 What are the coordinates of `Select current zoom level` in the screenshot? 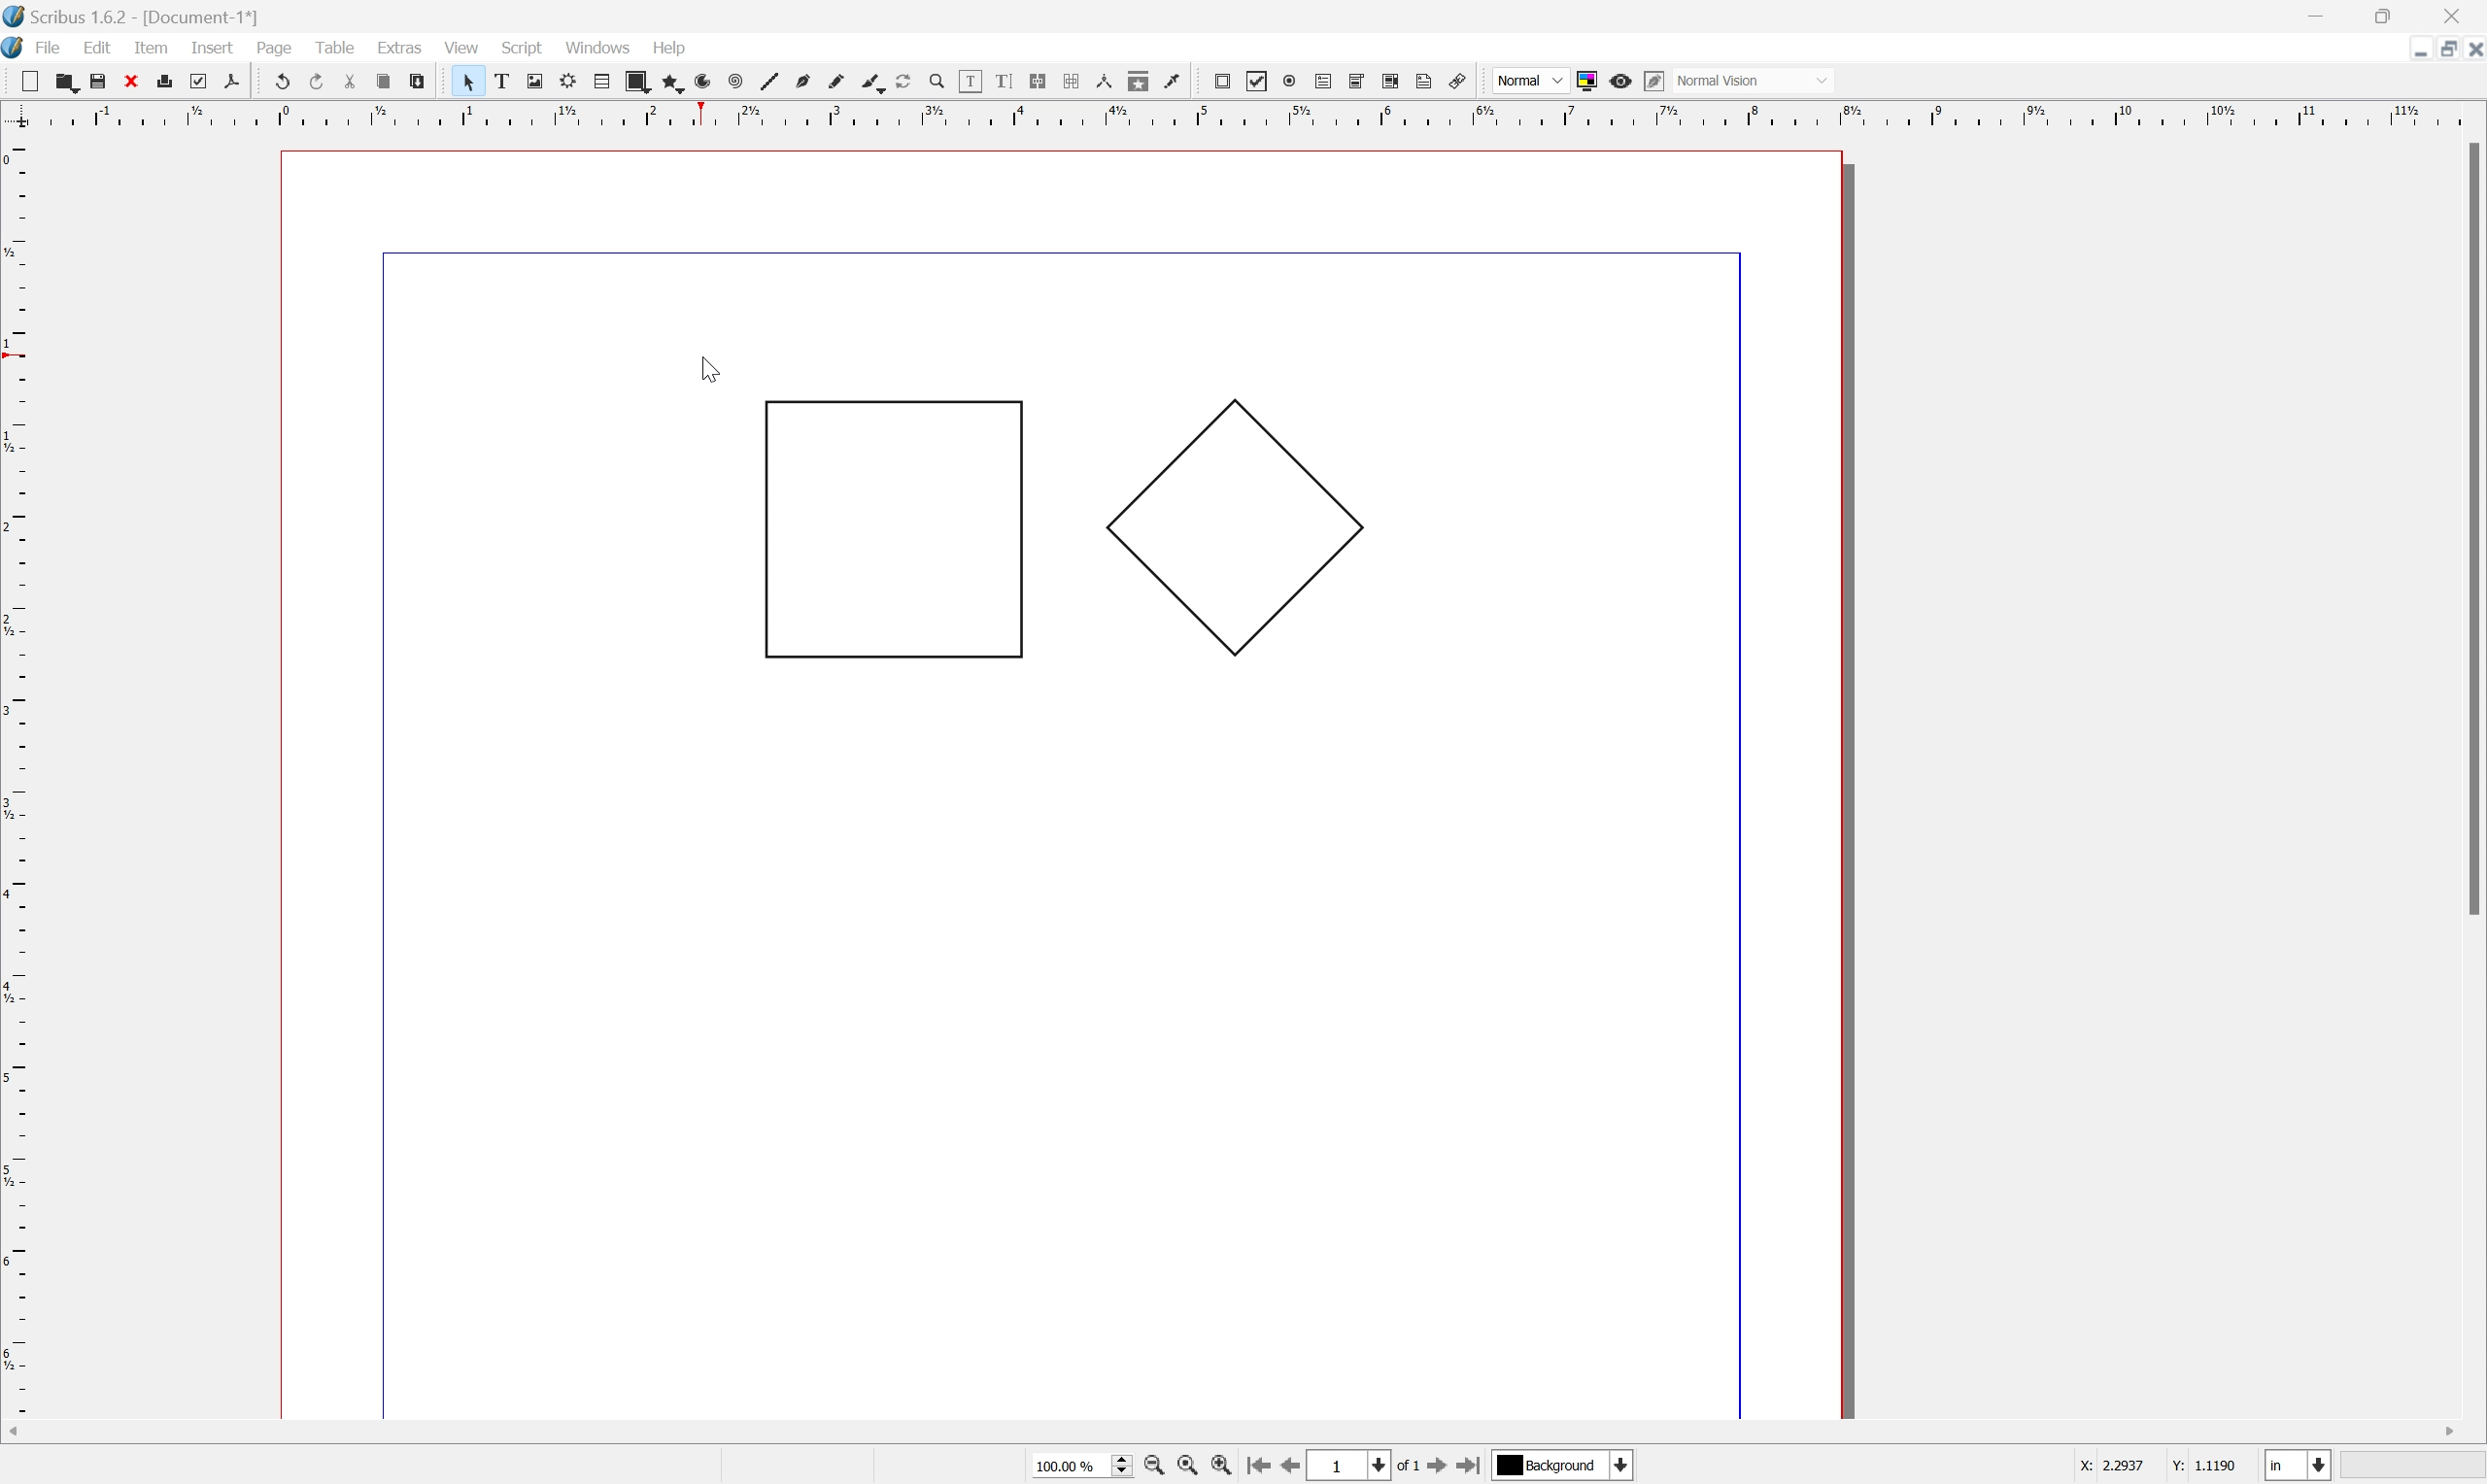 It's located at (1076, 1464).